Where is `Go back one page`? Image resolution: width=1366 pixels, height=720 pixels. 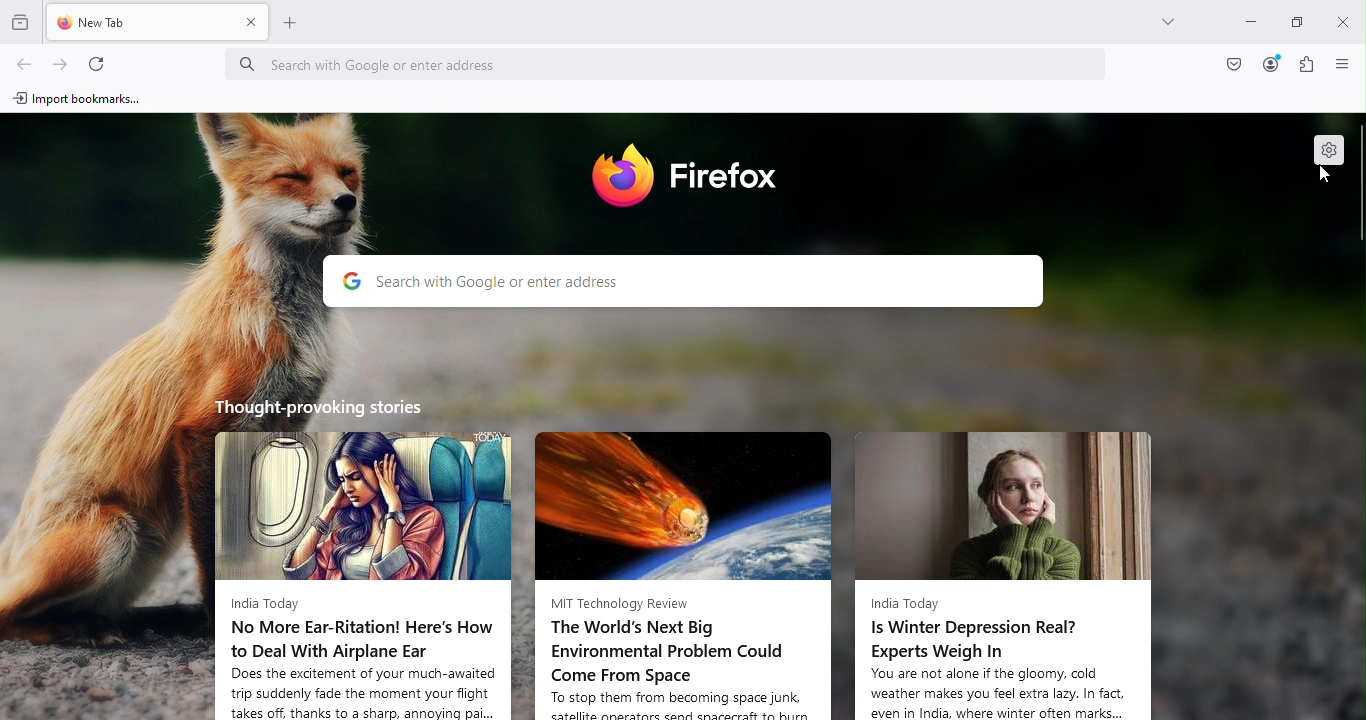
Go back one page is located at coordinates (26, 61).